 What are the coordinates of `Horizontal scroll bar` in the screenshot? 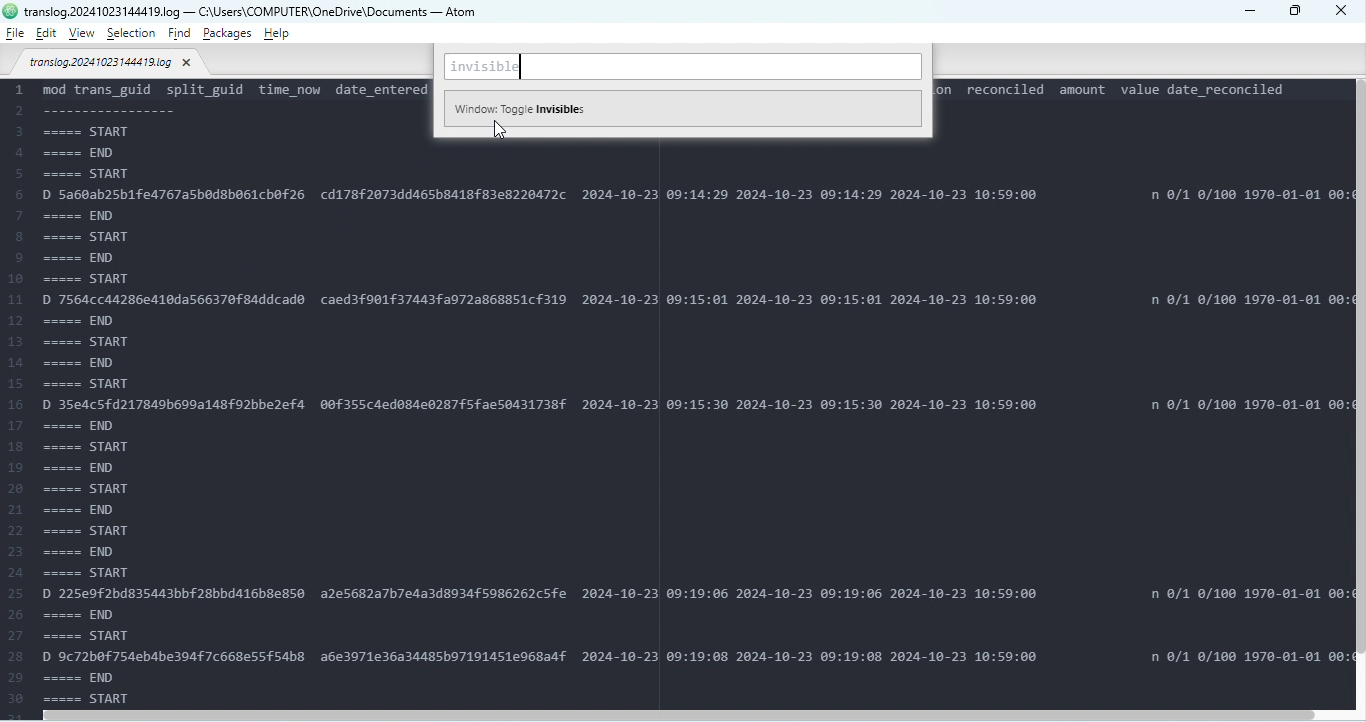 It's located at (688, 714).